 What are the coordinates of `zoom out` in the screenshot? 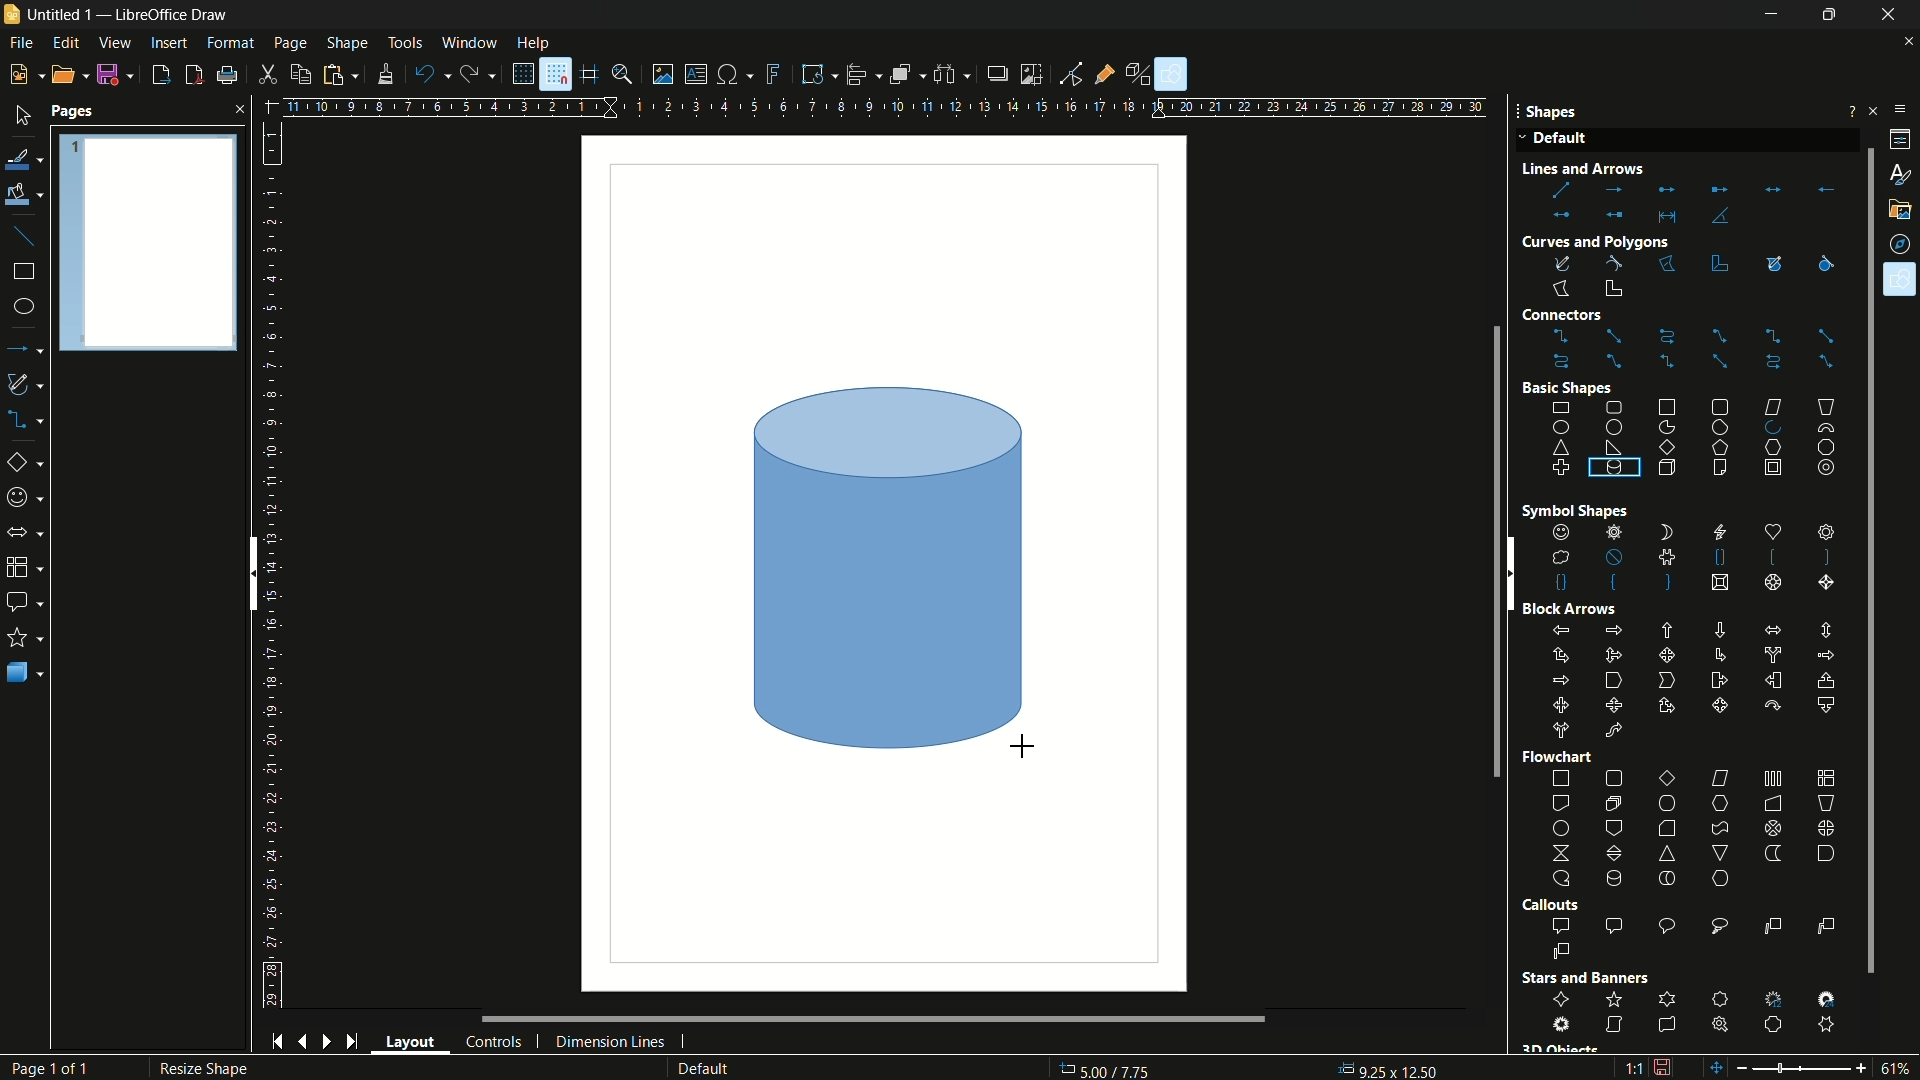 It's located at (1773, 1068).